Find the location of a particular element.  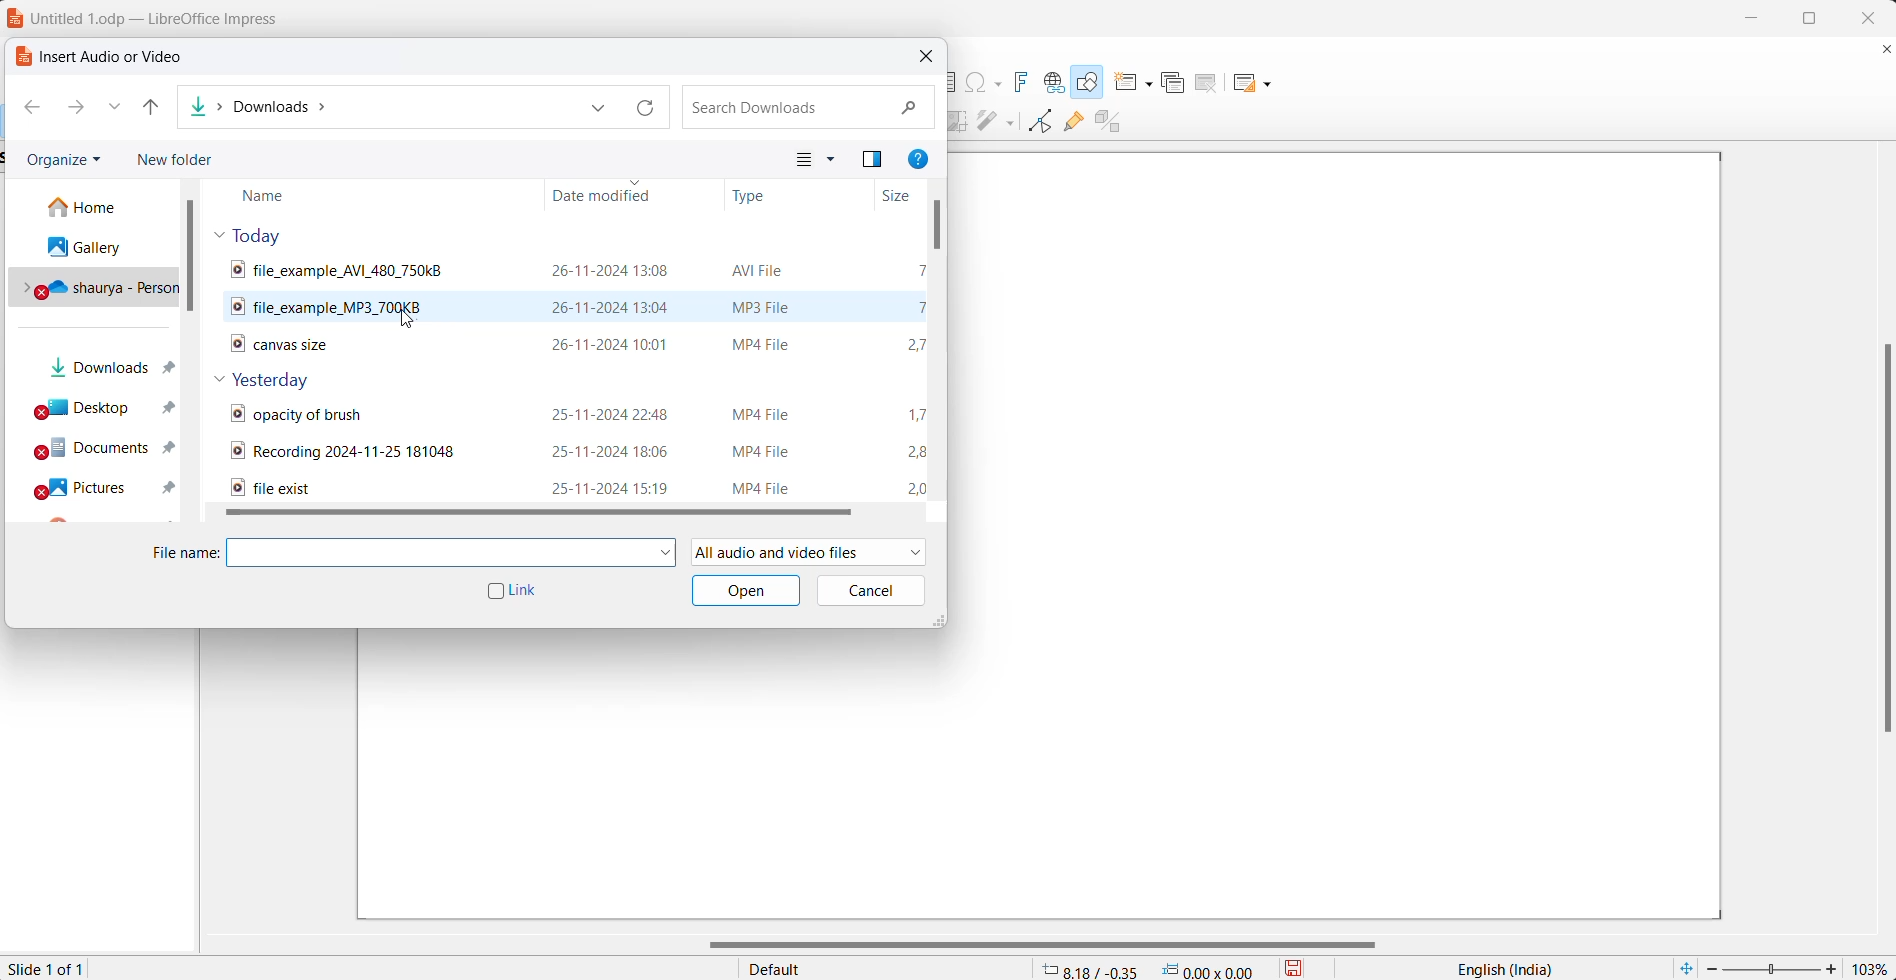

close is located at coordinates (930, 54).